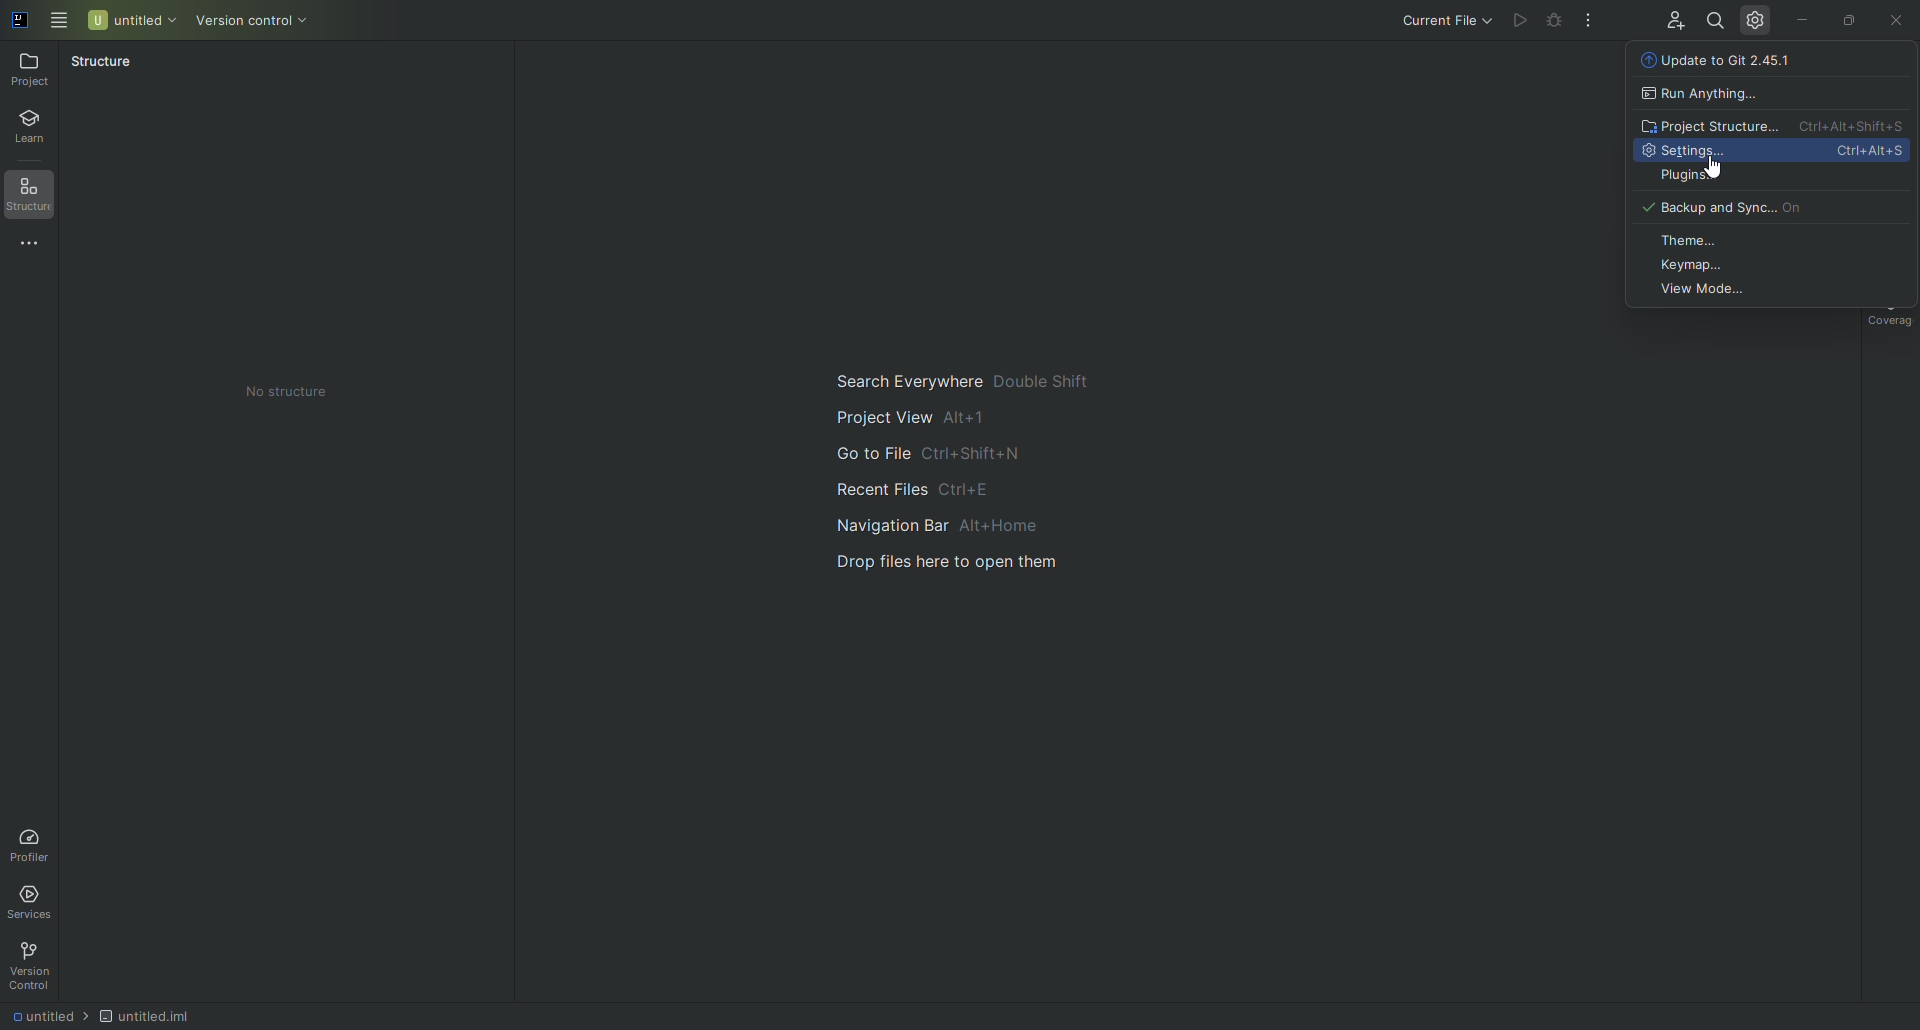 This screenshot has height=1030, width=1920. I want to click on Coverage, so click(1890, 318).